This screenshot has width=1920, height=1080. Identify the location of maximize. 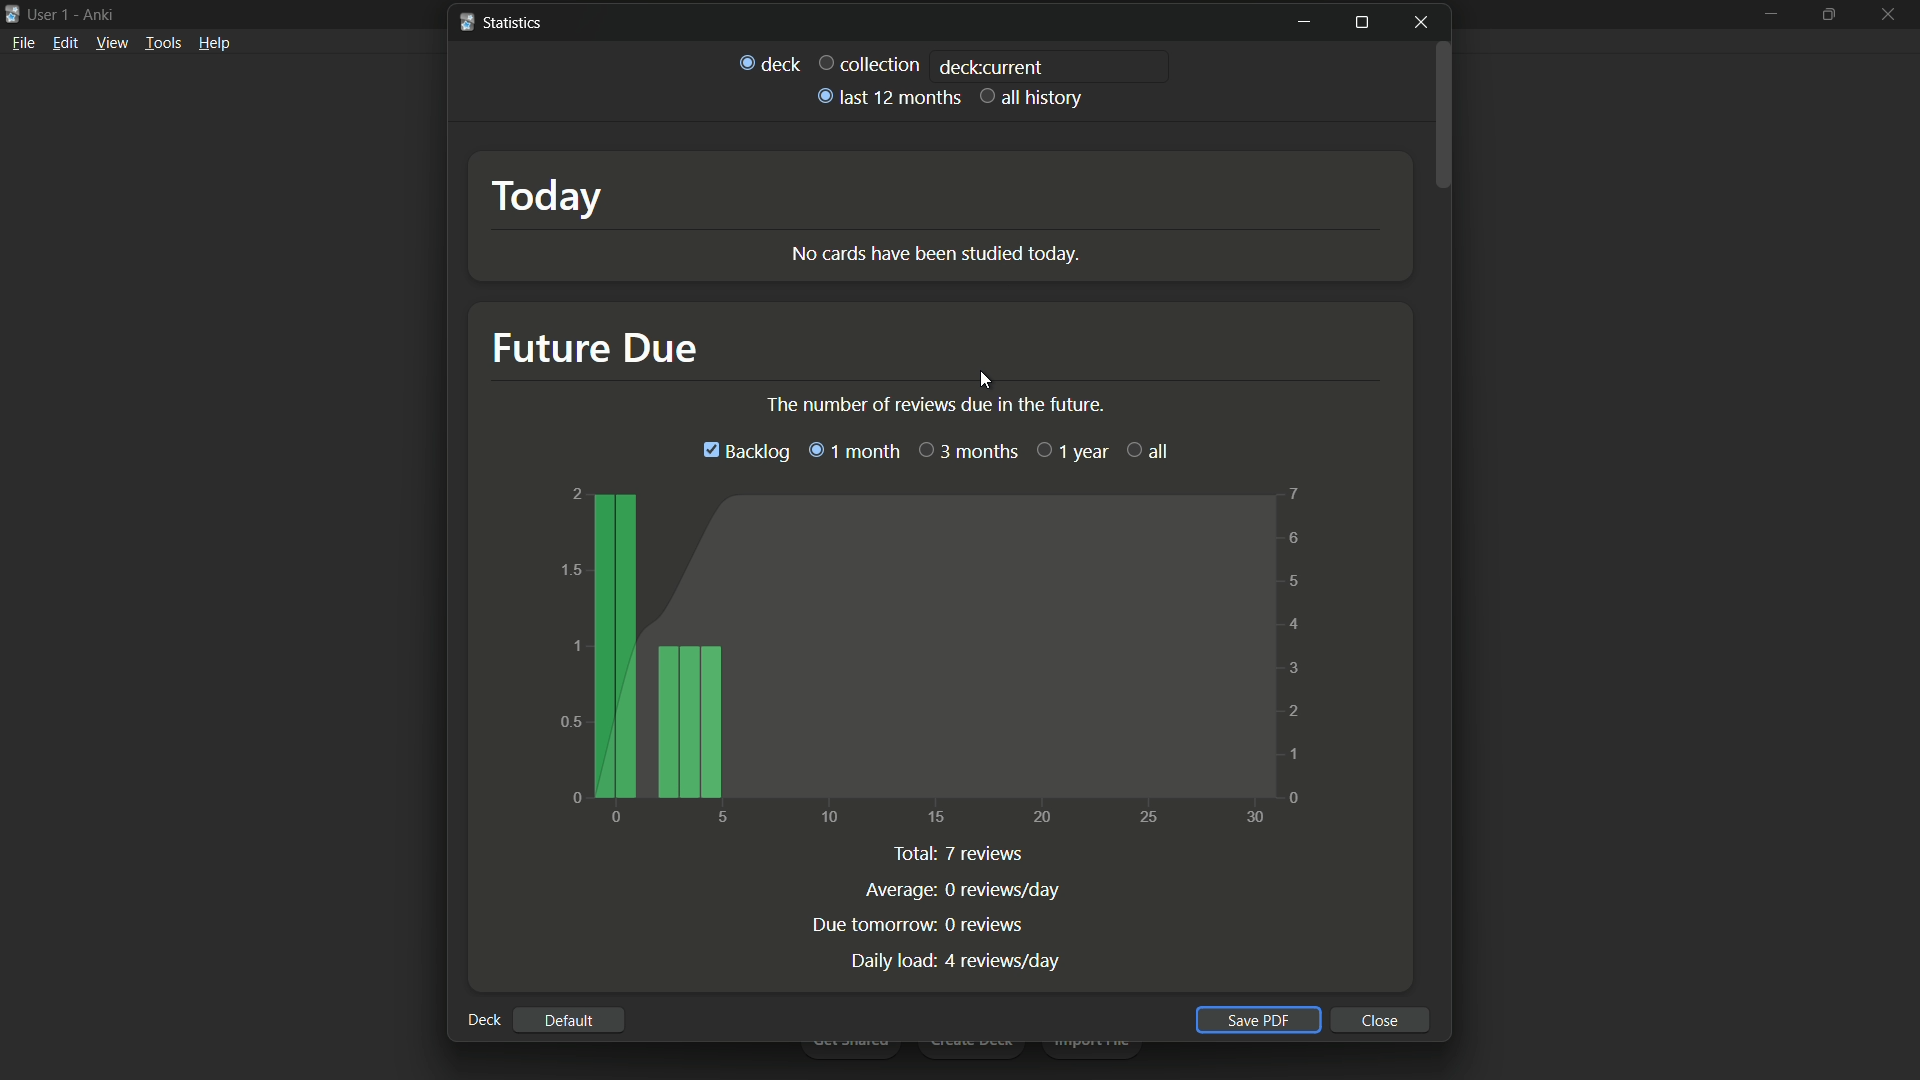
(1828, 15).